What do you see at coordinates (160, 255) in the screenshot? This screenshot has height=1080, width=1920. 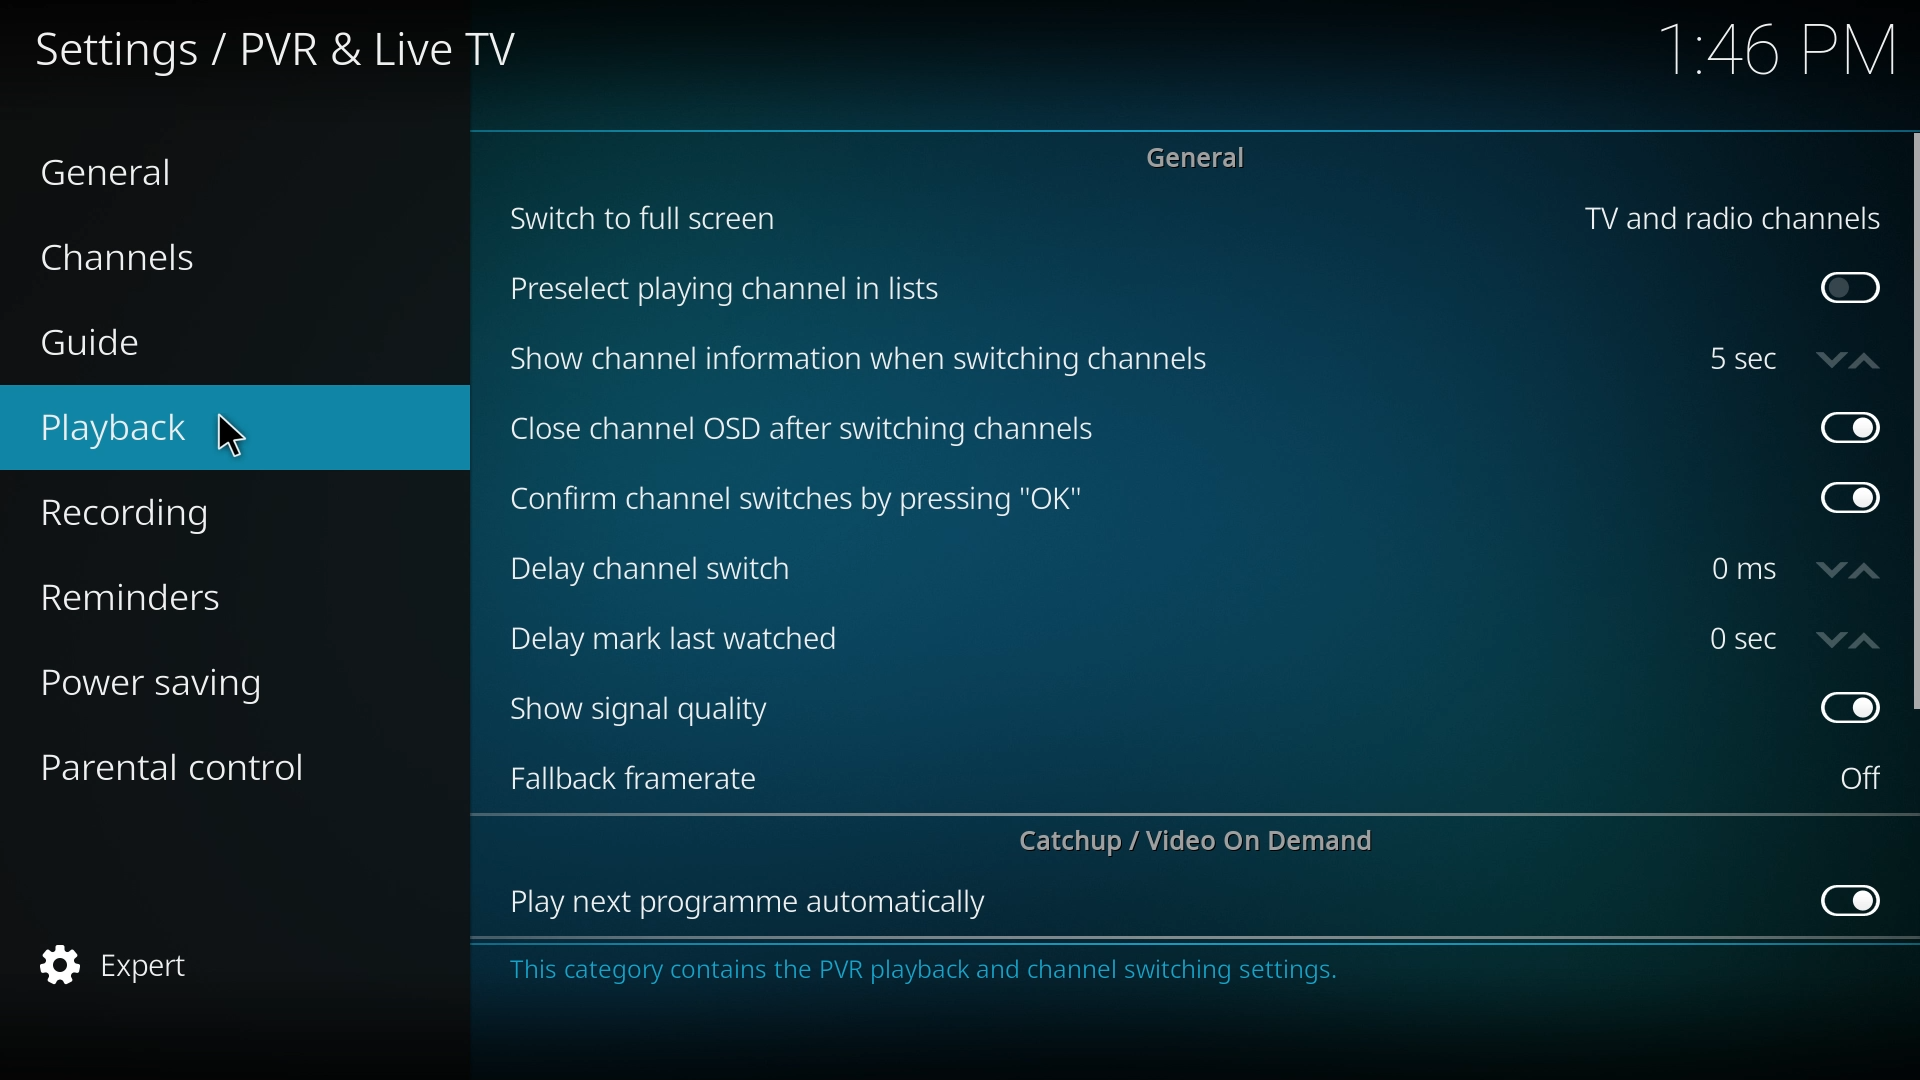 I see `channels` at bounding box center [160, 255].